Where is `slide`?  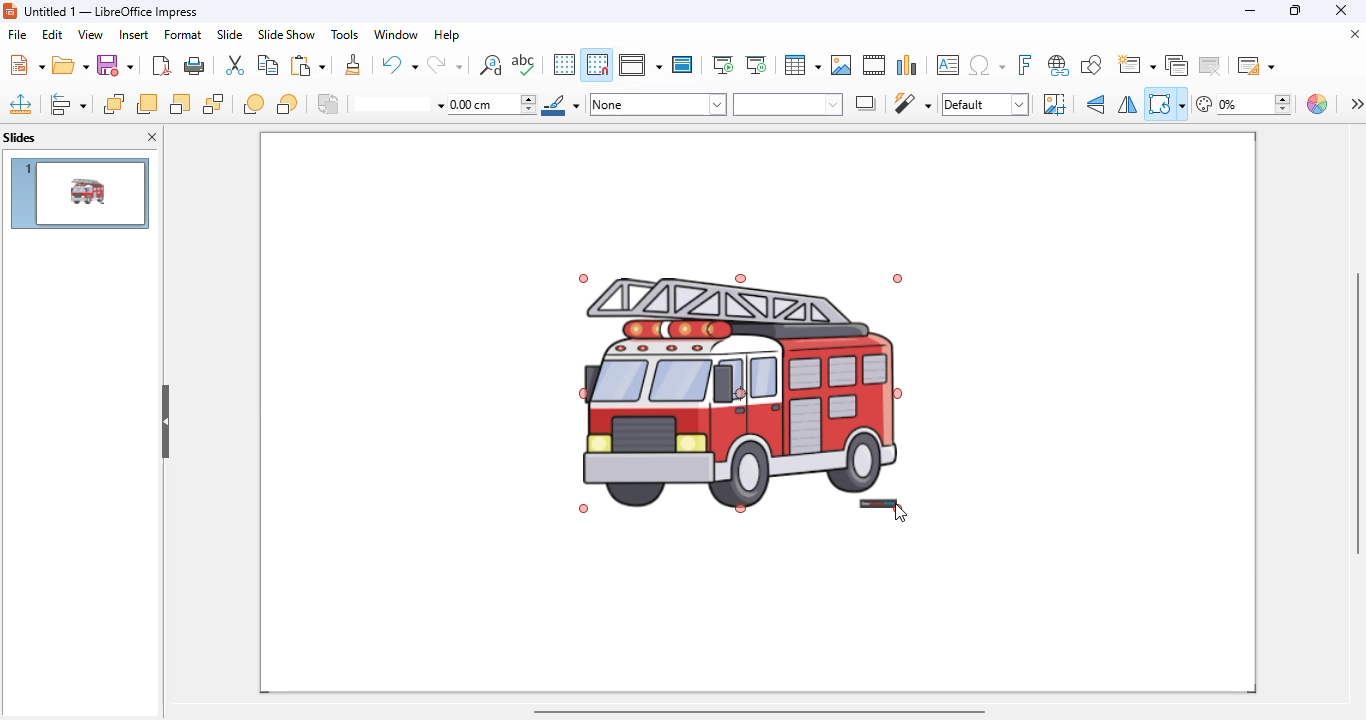 slide is located at coordinates (230, 34).